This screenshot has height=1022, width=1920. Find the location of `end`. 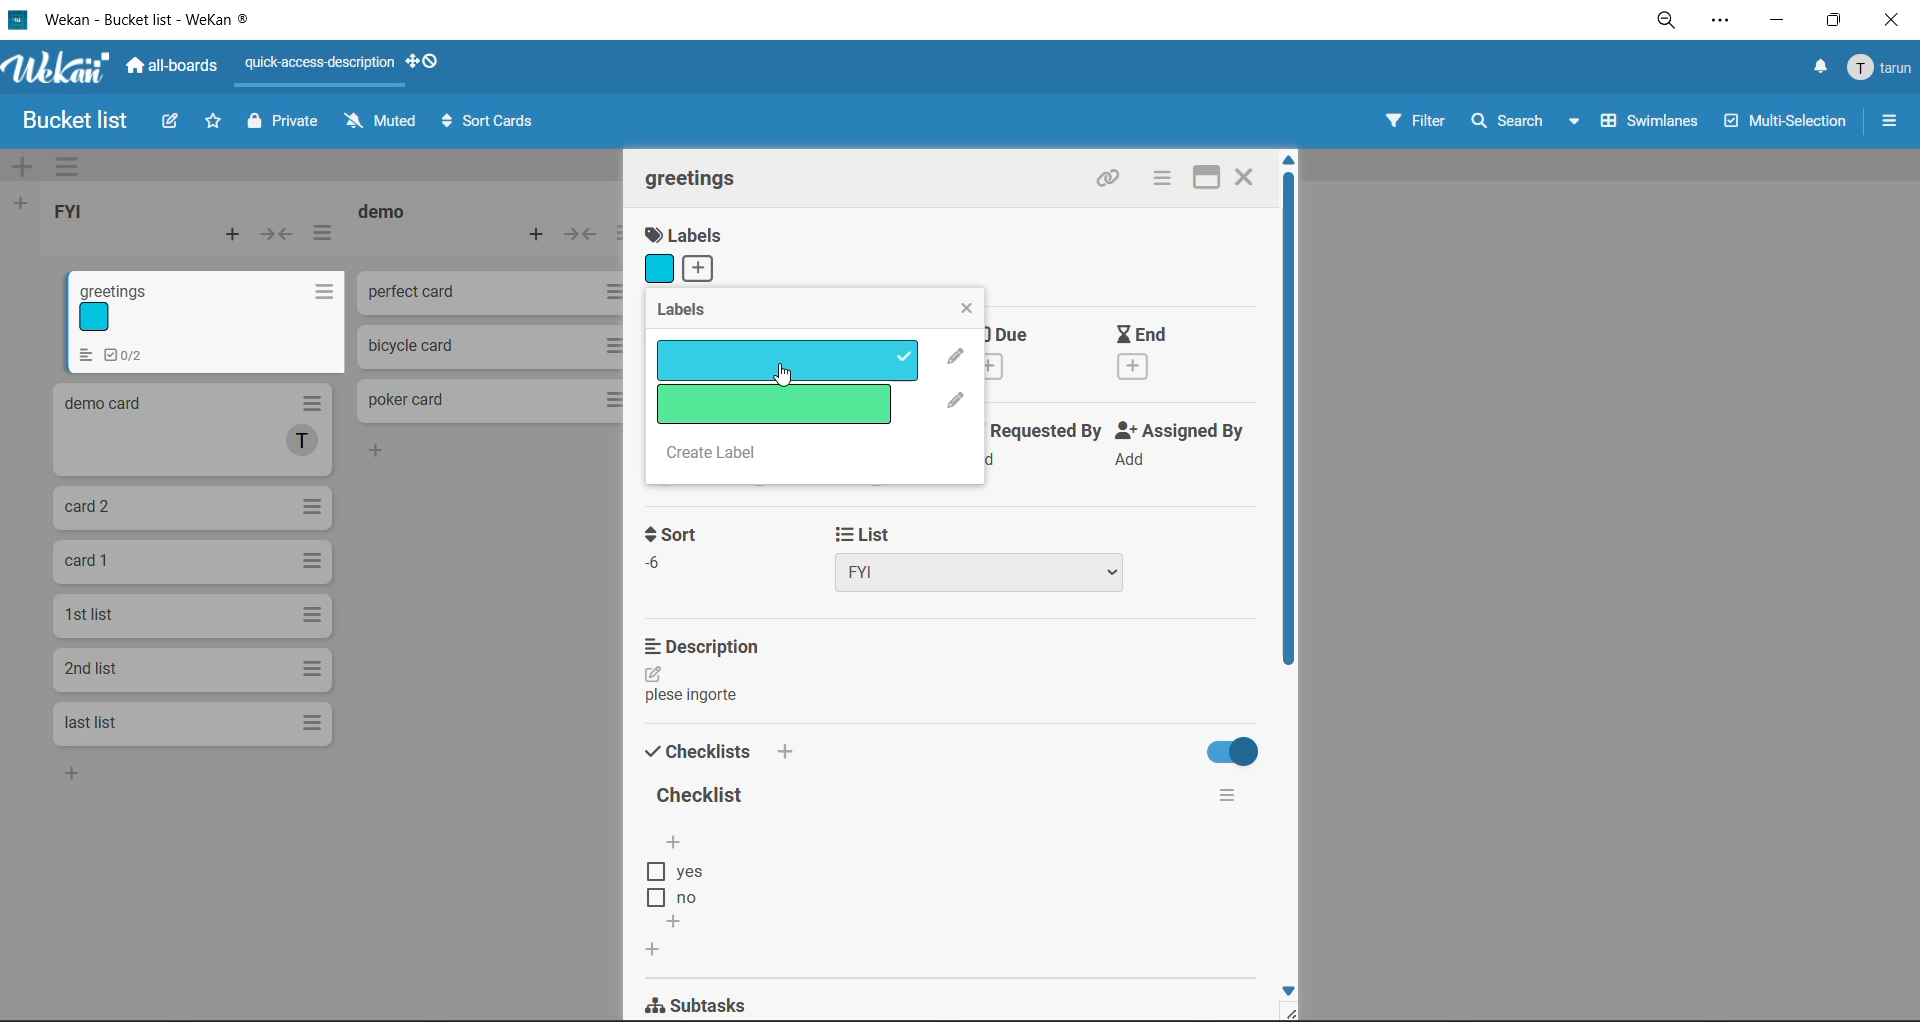

end is located at coordinates (1164, 356).